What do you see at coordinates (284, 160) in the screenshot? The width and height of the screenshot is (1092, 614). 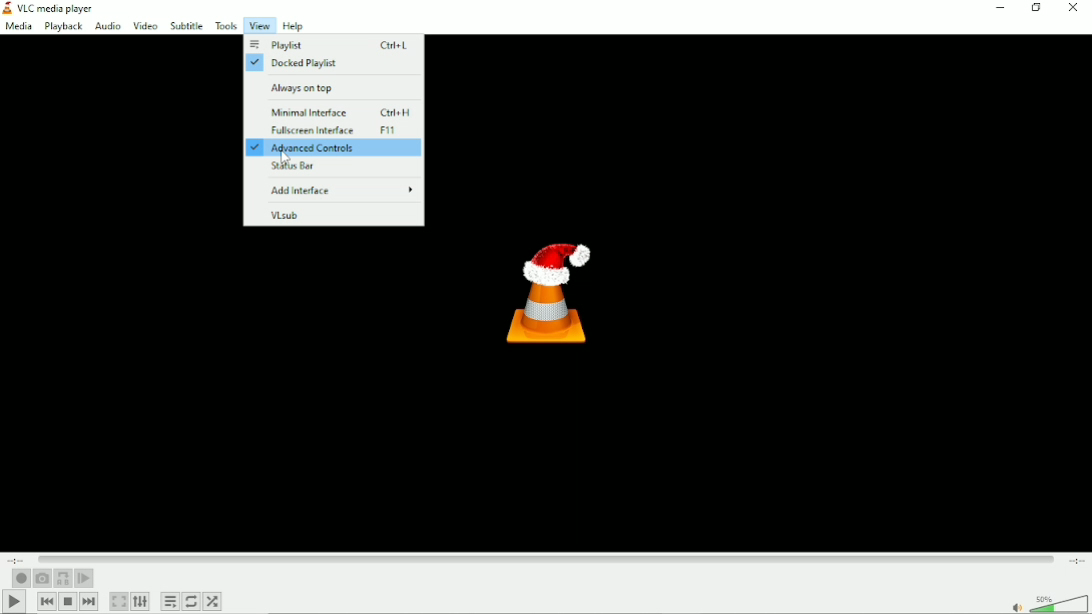 I see `Cursor` at bounding box center [284, 160].